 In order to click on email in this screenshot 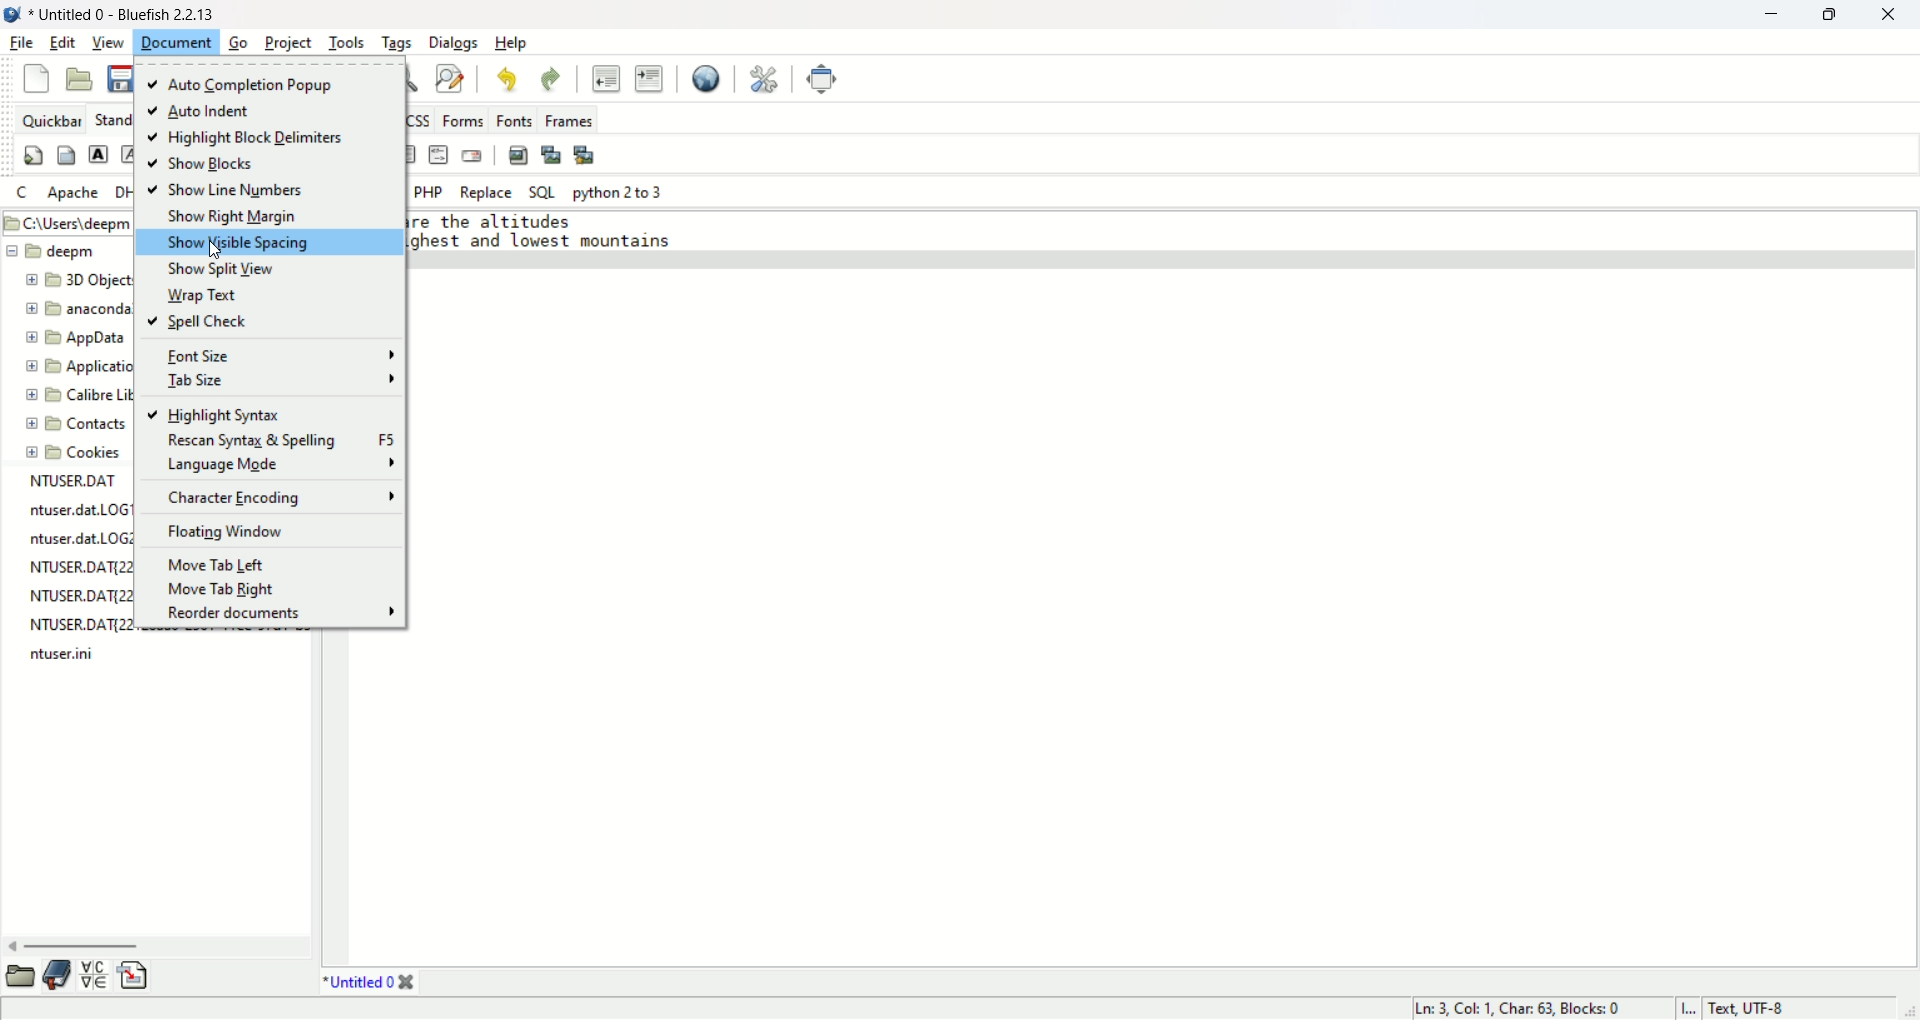, I will do `click(474, 155)`.